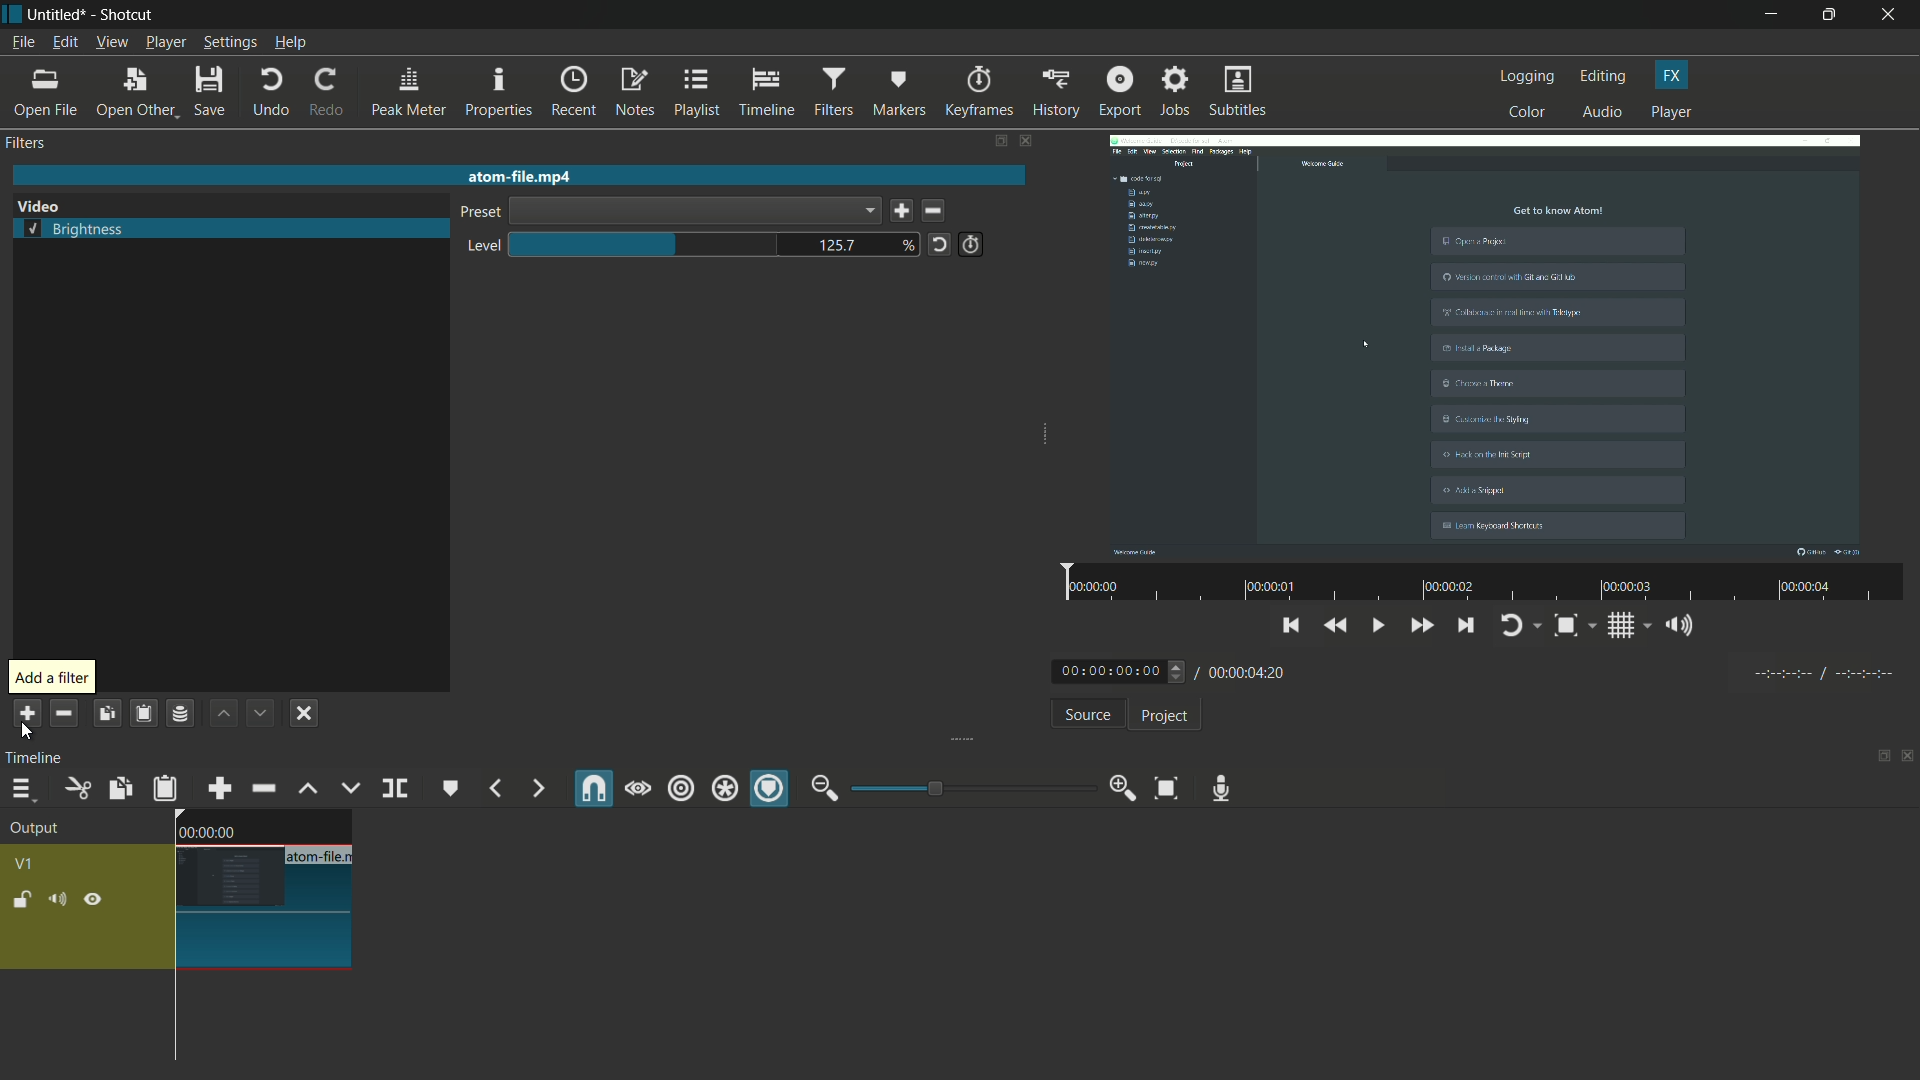  Describe the element at coordinates (167, 42) in the screenshot. I see `player menu` at that location.